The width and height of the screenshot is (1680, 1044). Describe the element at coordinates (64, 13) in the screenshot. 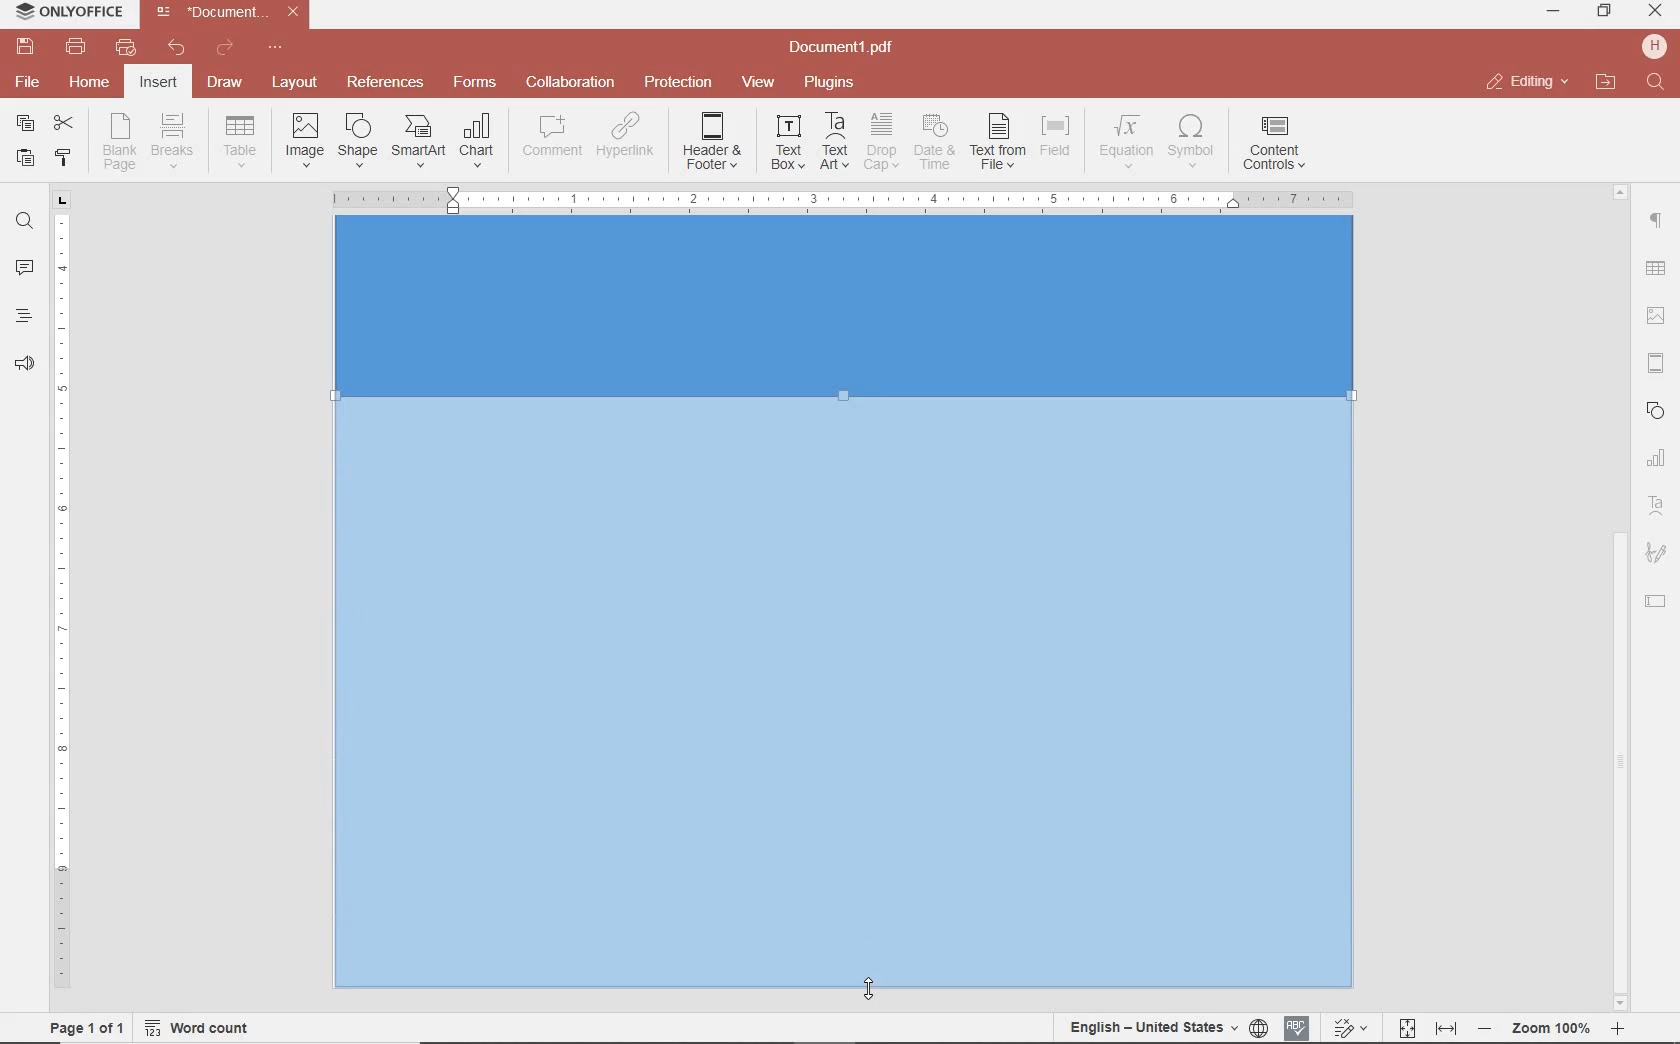

I see `system name` at that location.